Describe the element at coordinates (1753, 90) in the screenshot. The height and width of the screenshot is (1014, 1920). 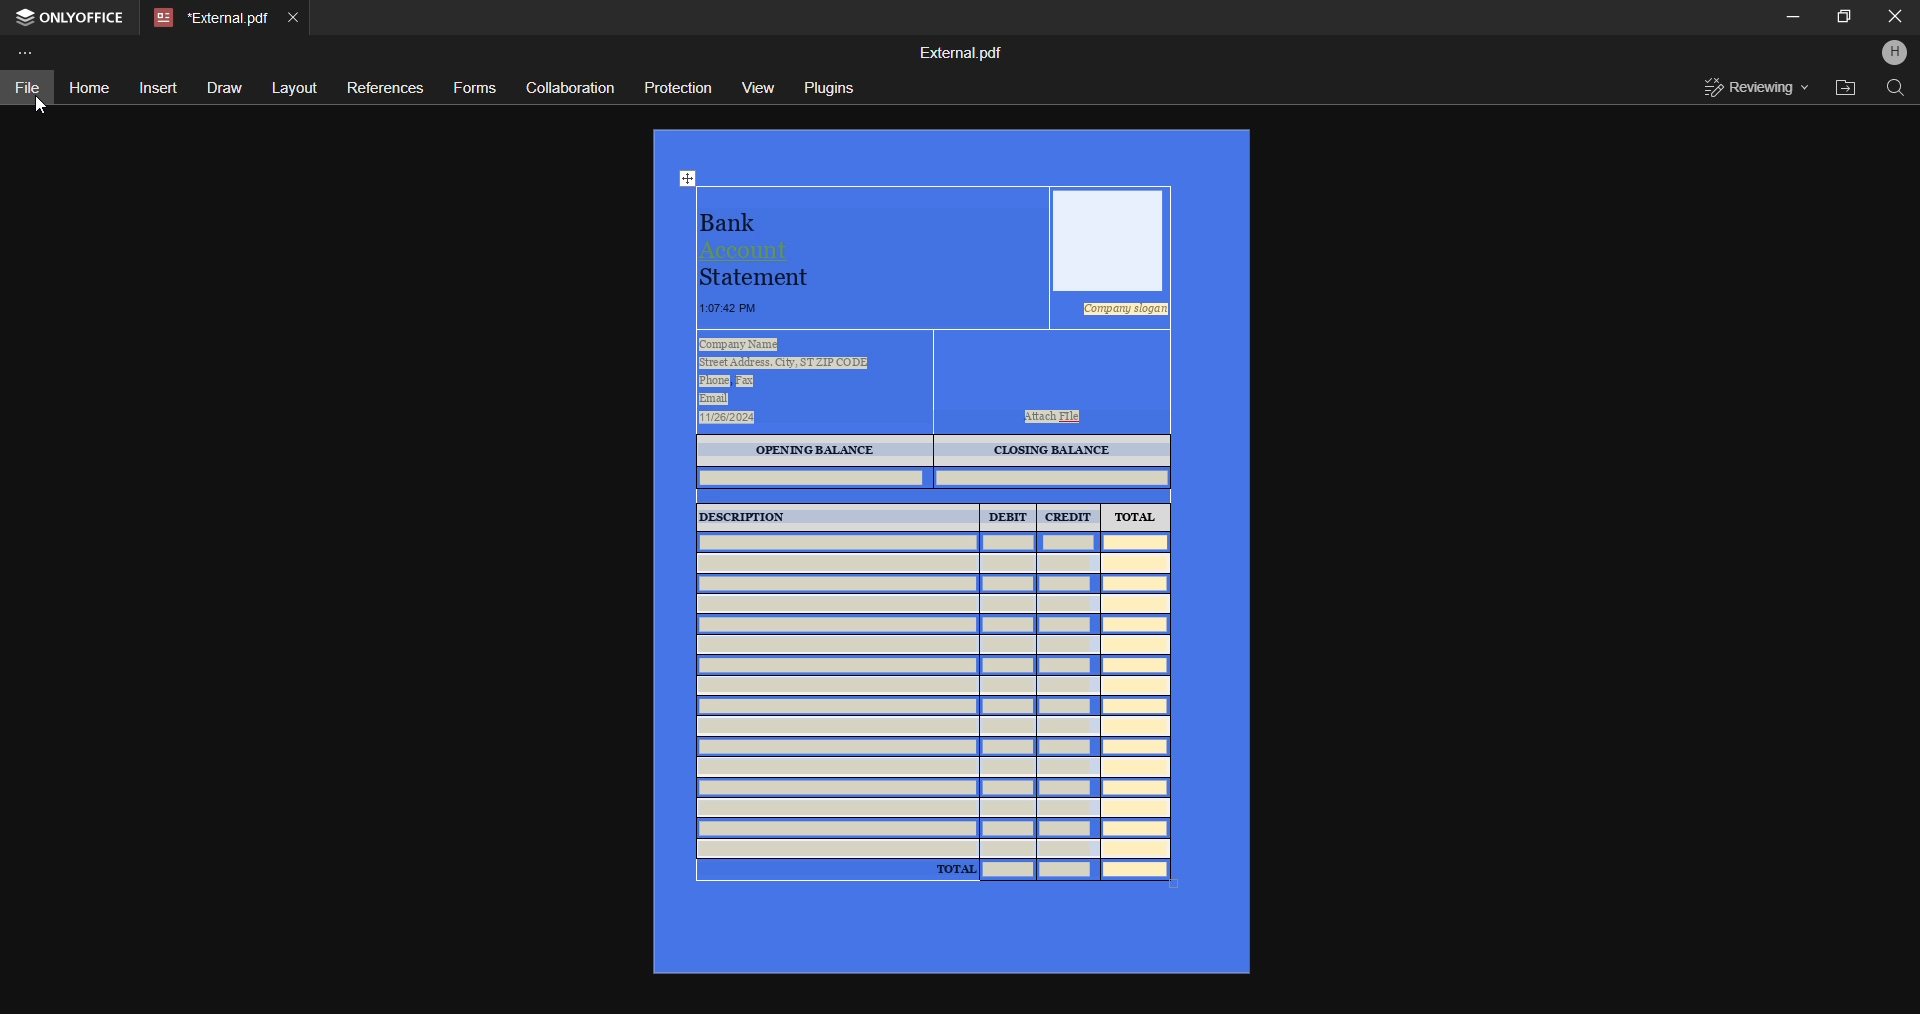
I see `Reviewing` at that location.